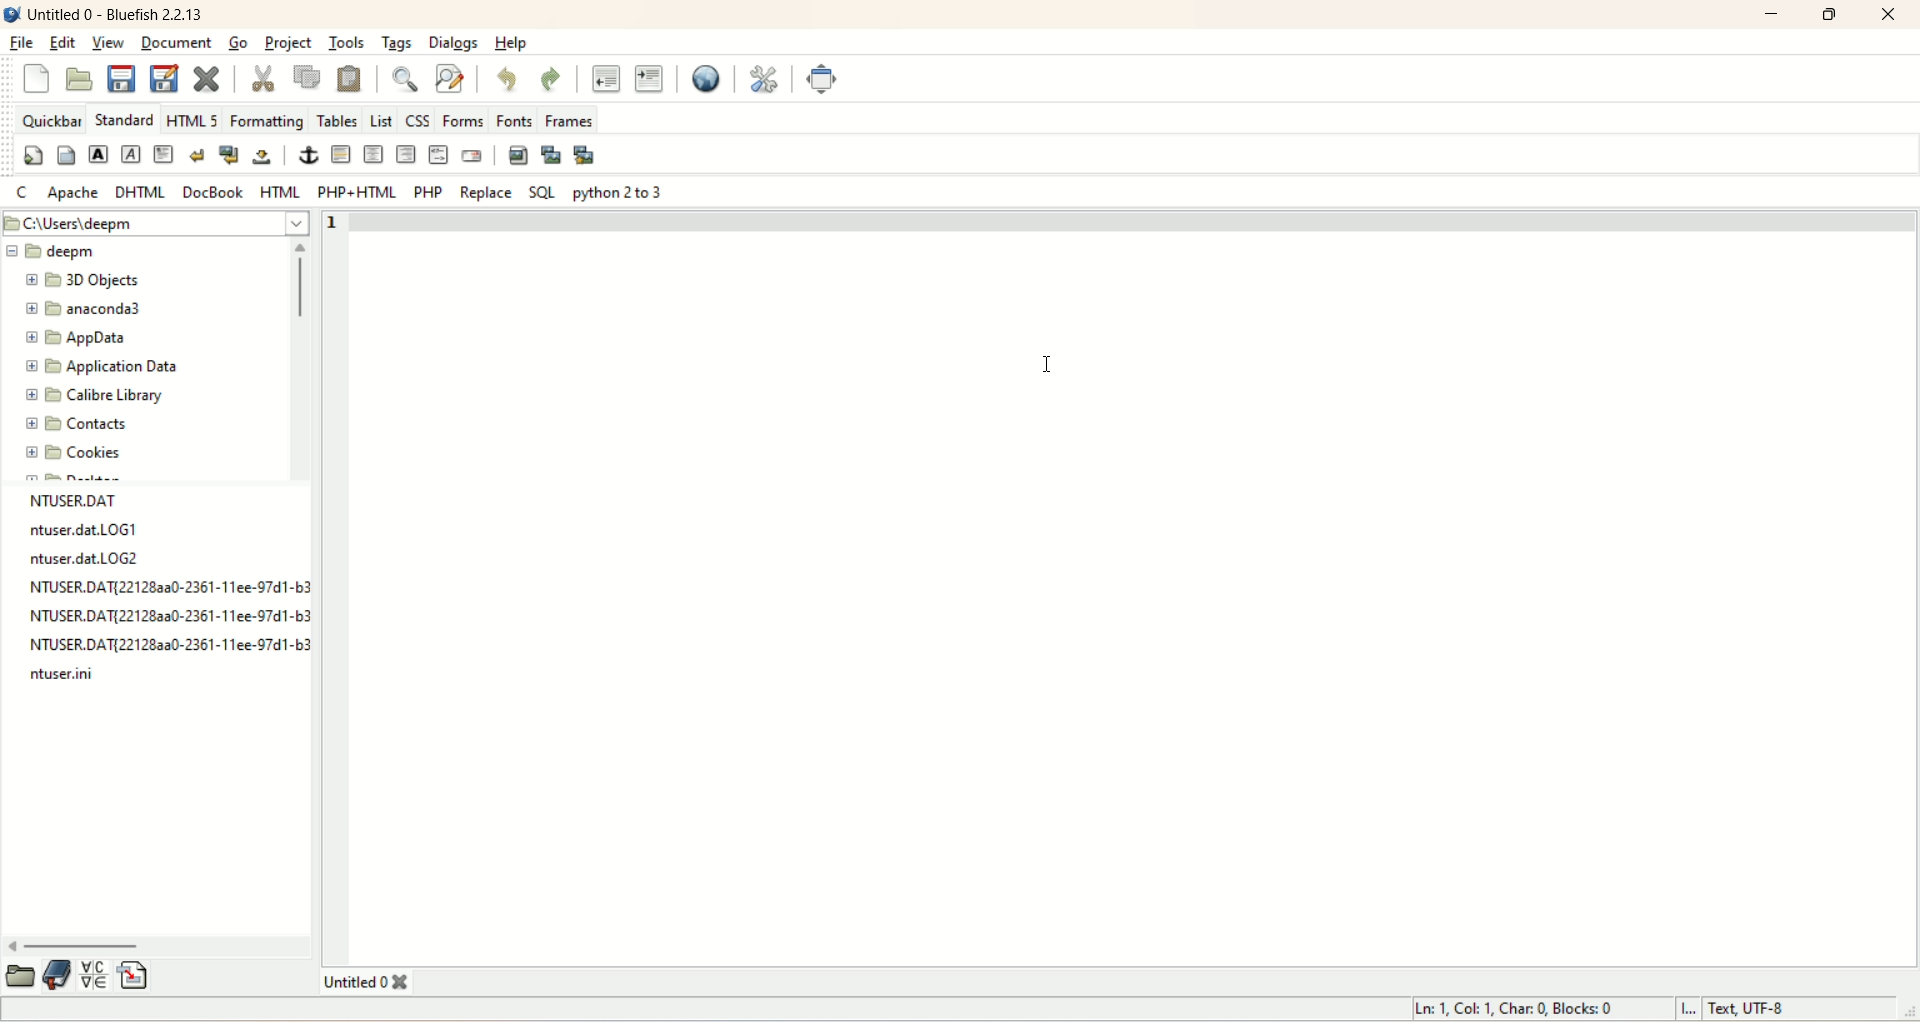 The image size is (1920, 1022). Describe the element at coordinates (1687, 1010) in the screenshot. I see `I` at that location.